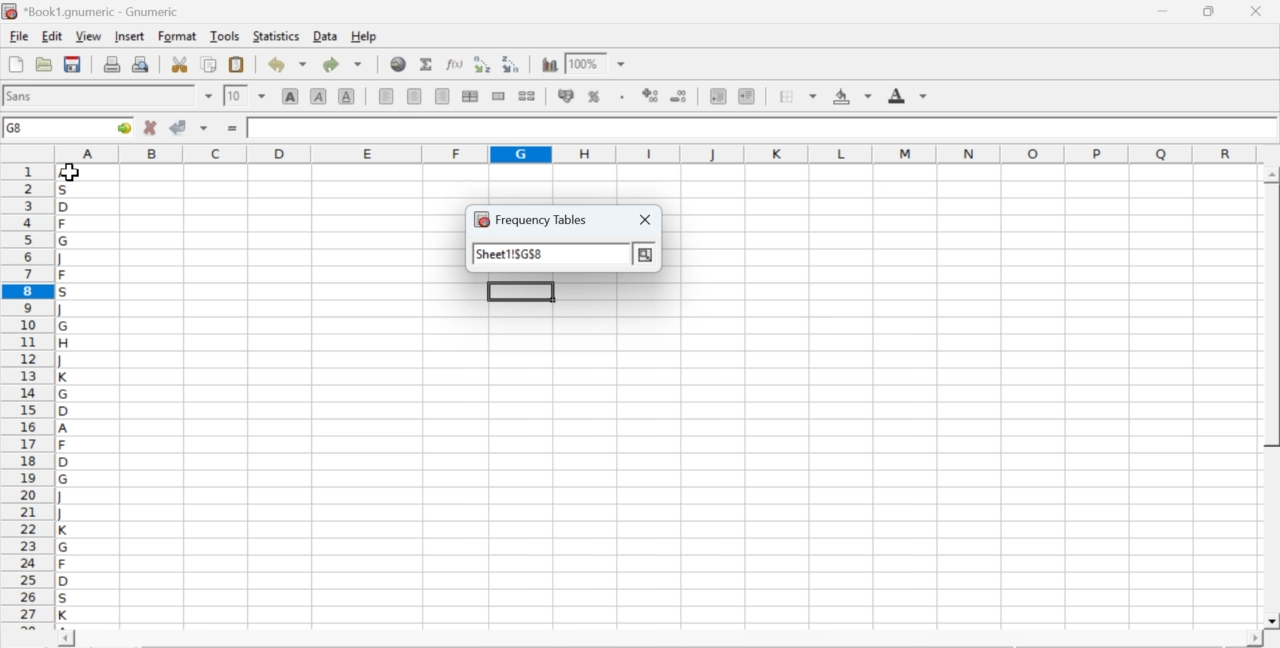 The image size is (1280, 648). I want to click on paste, so click(238, 65).